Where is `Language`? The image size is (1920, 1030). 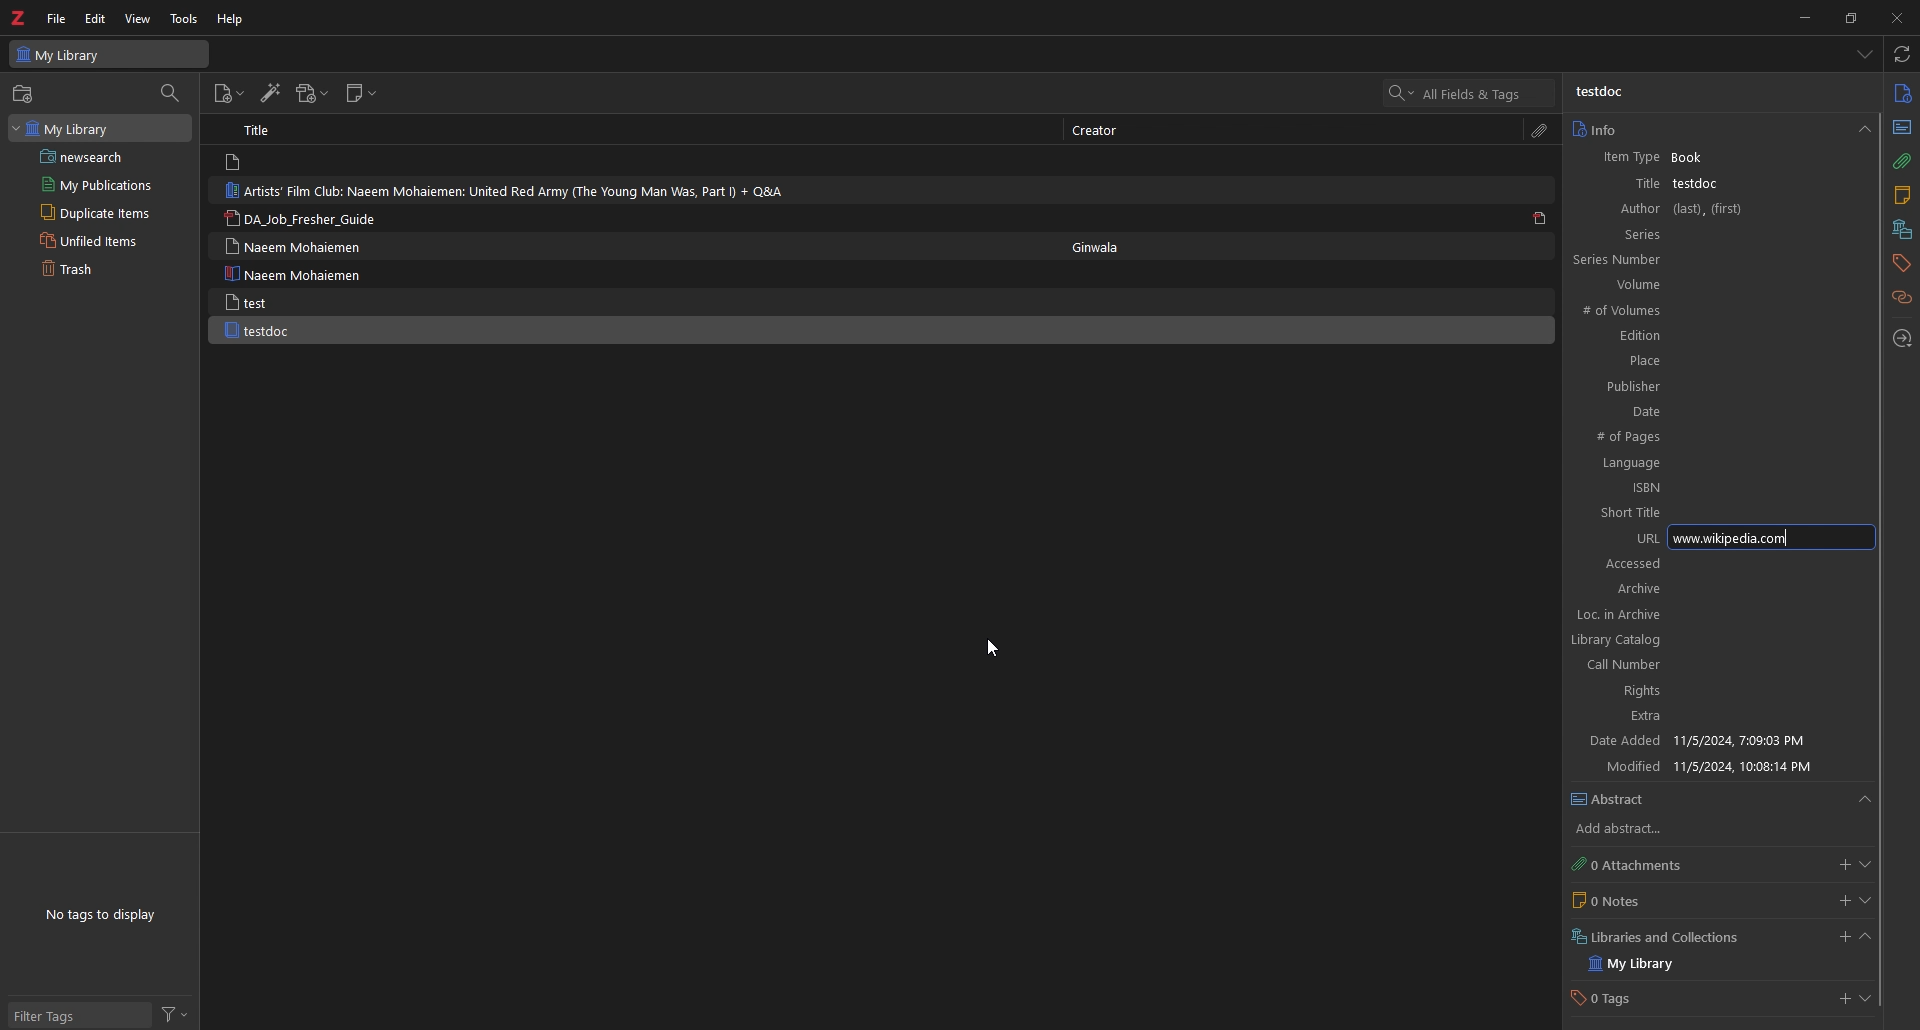
Language is located at coordinates (1697, 464).